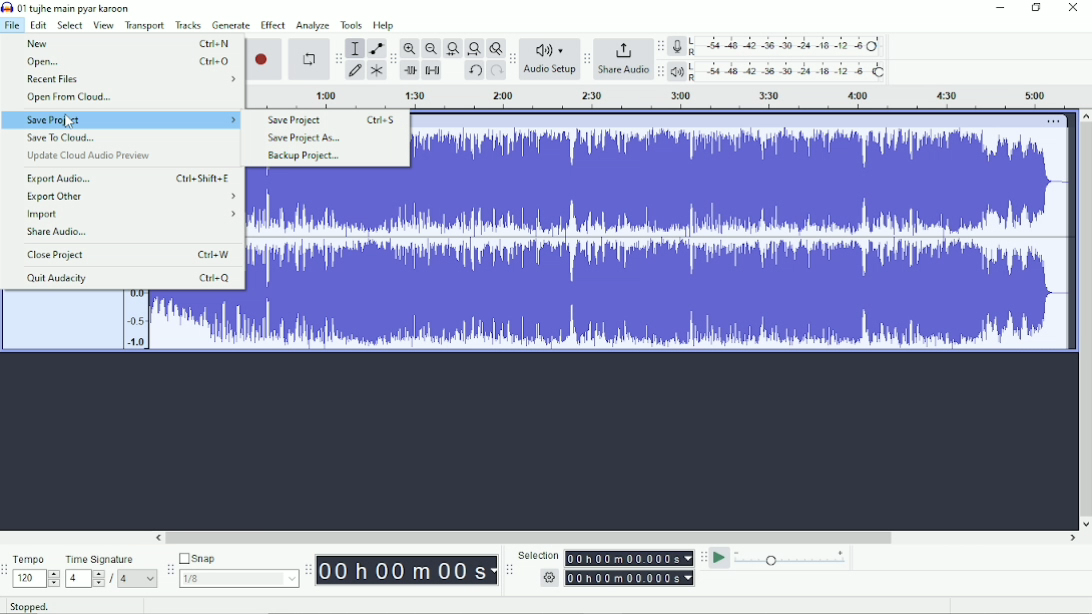 Image resolution: width=1092 pixels, height=614 pixels. I want to click on Audacity audio setup toolbar, so click(512, 58).